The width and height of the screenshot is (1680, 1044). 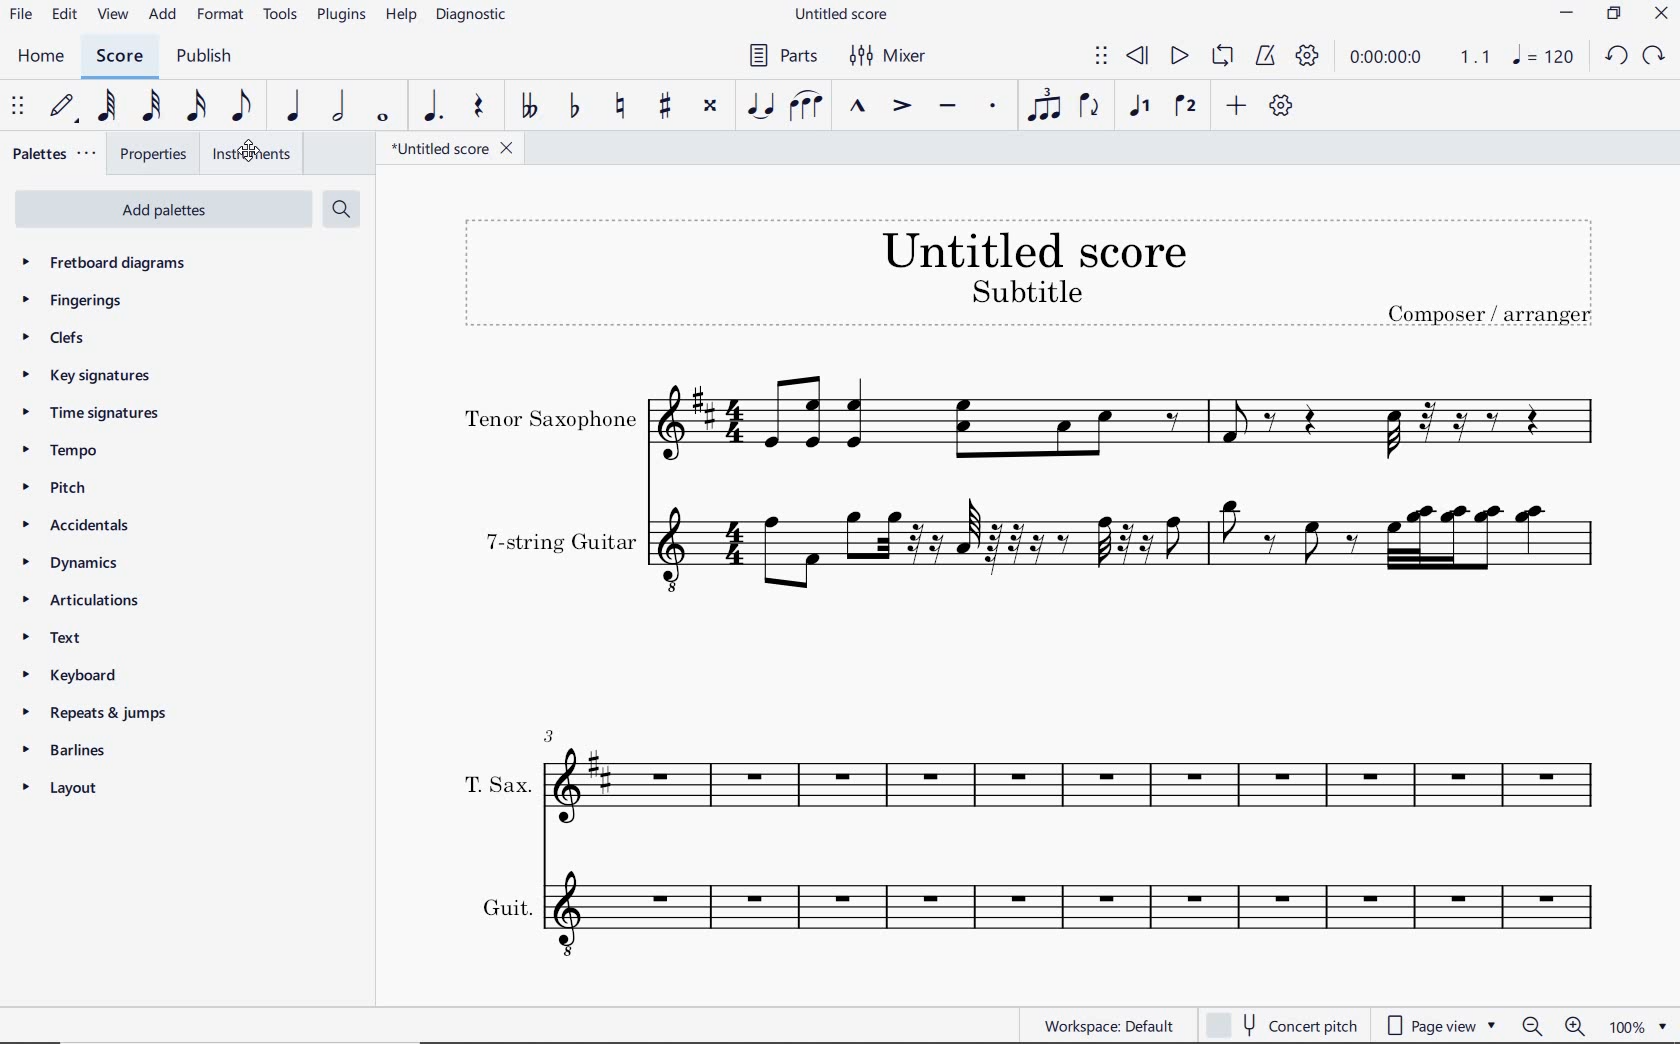 What do you see at coordinates (947, 109) in the screenshot?
I see `TENUTO` at bounding box center [947, 109].